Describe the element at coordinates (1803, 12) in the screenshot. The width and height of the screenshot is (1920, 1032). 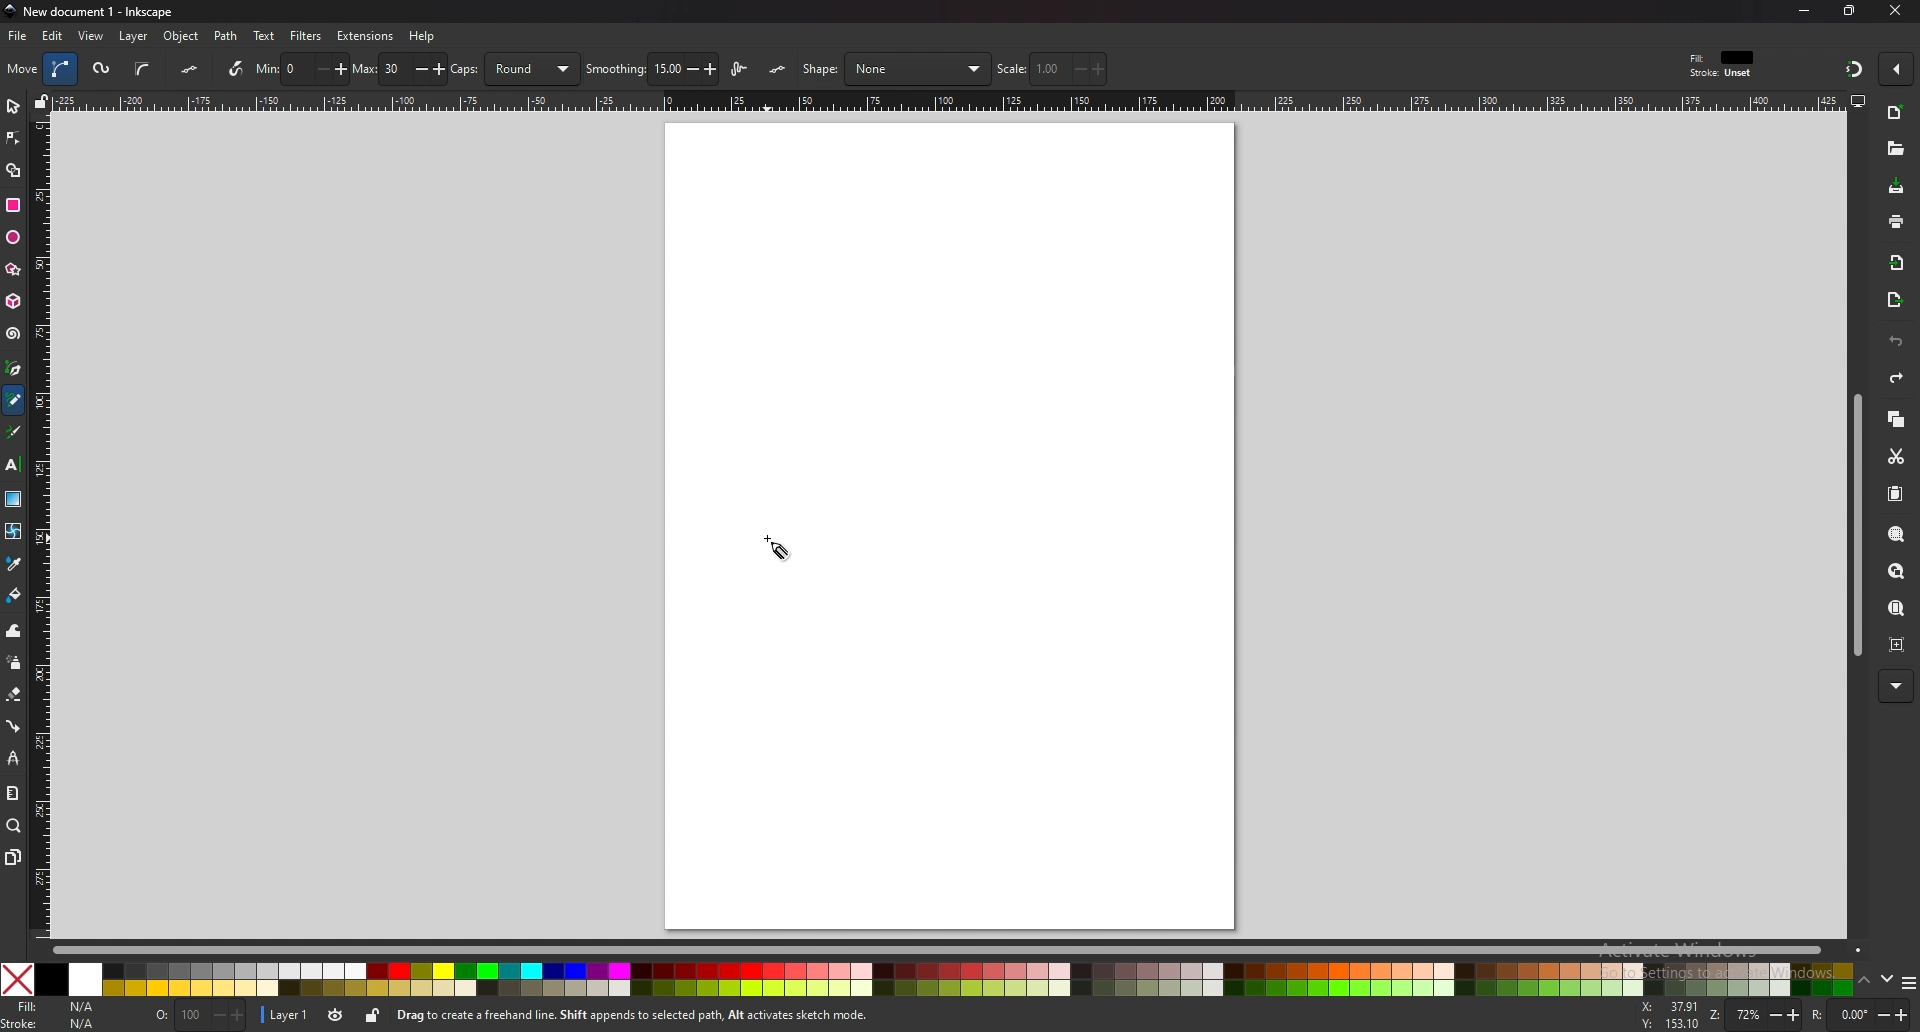
I see `minimize` at that location.